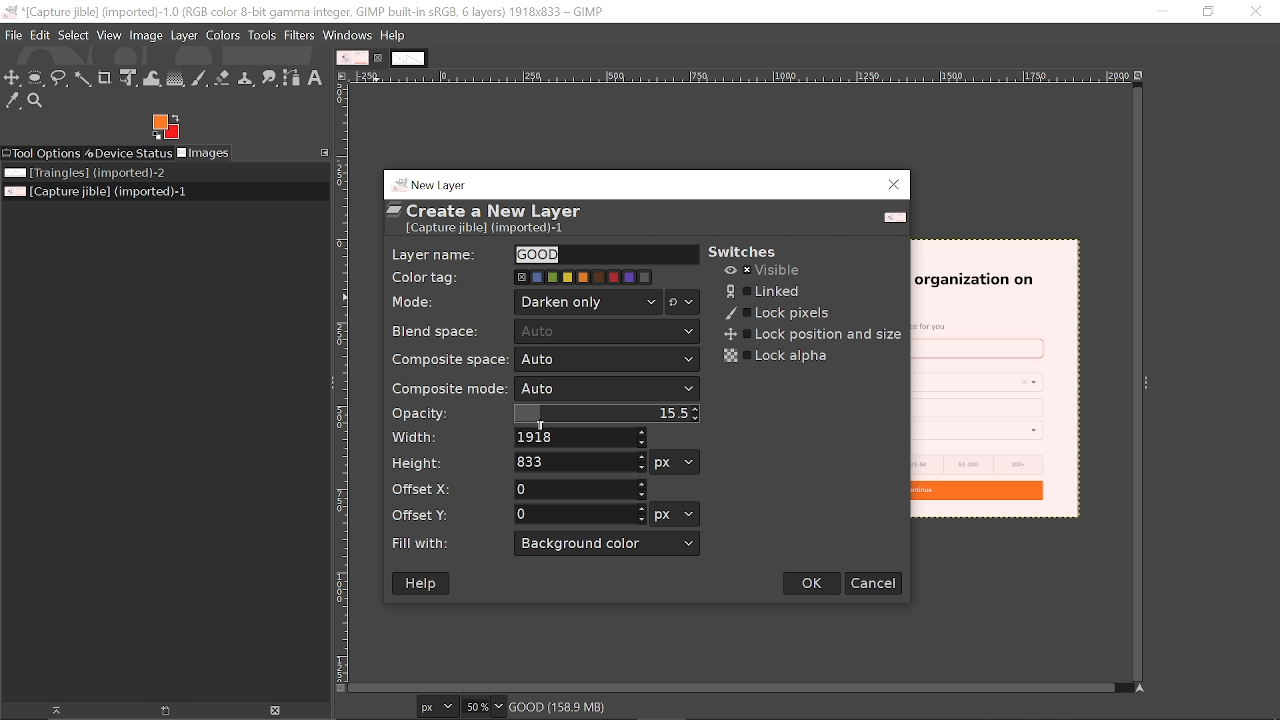  I want to click on Image file titled "Triangles", so click(108, 173).